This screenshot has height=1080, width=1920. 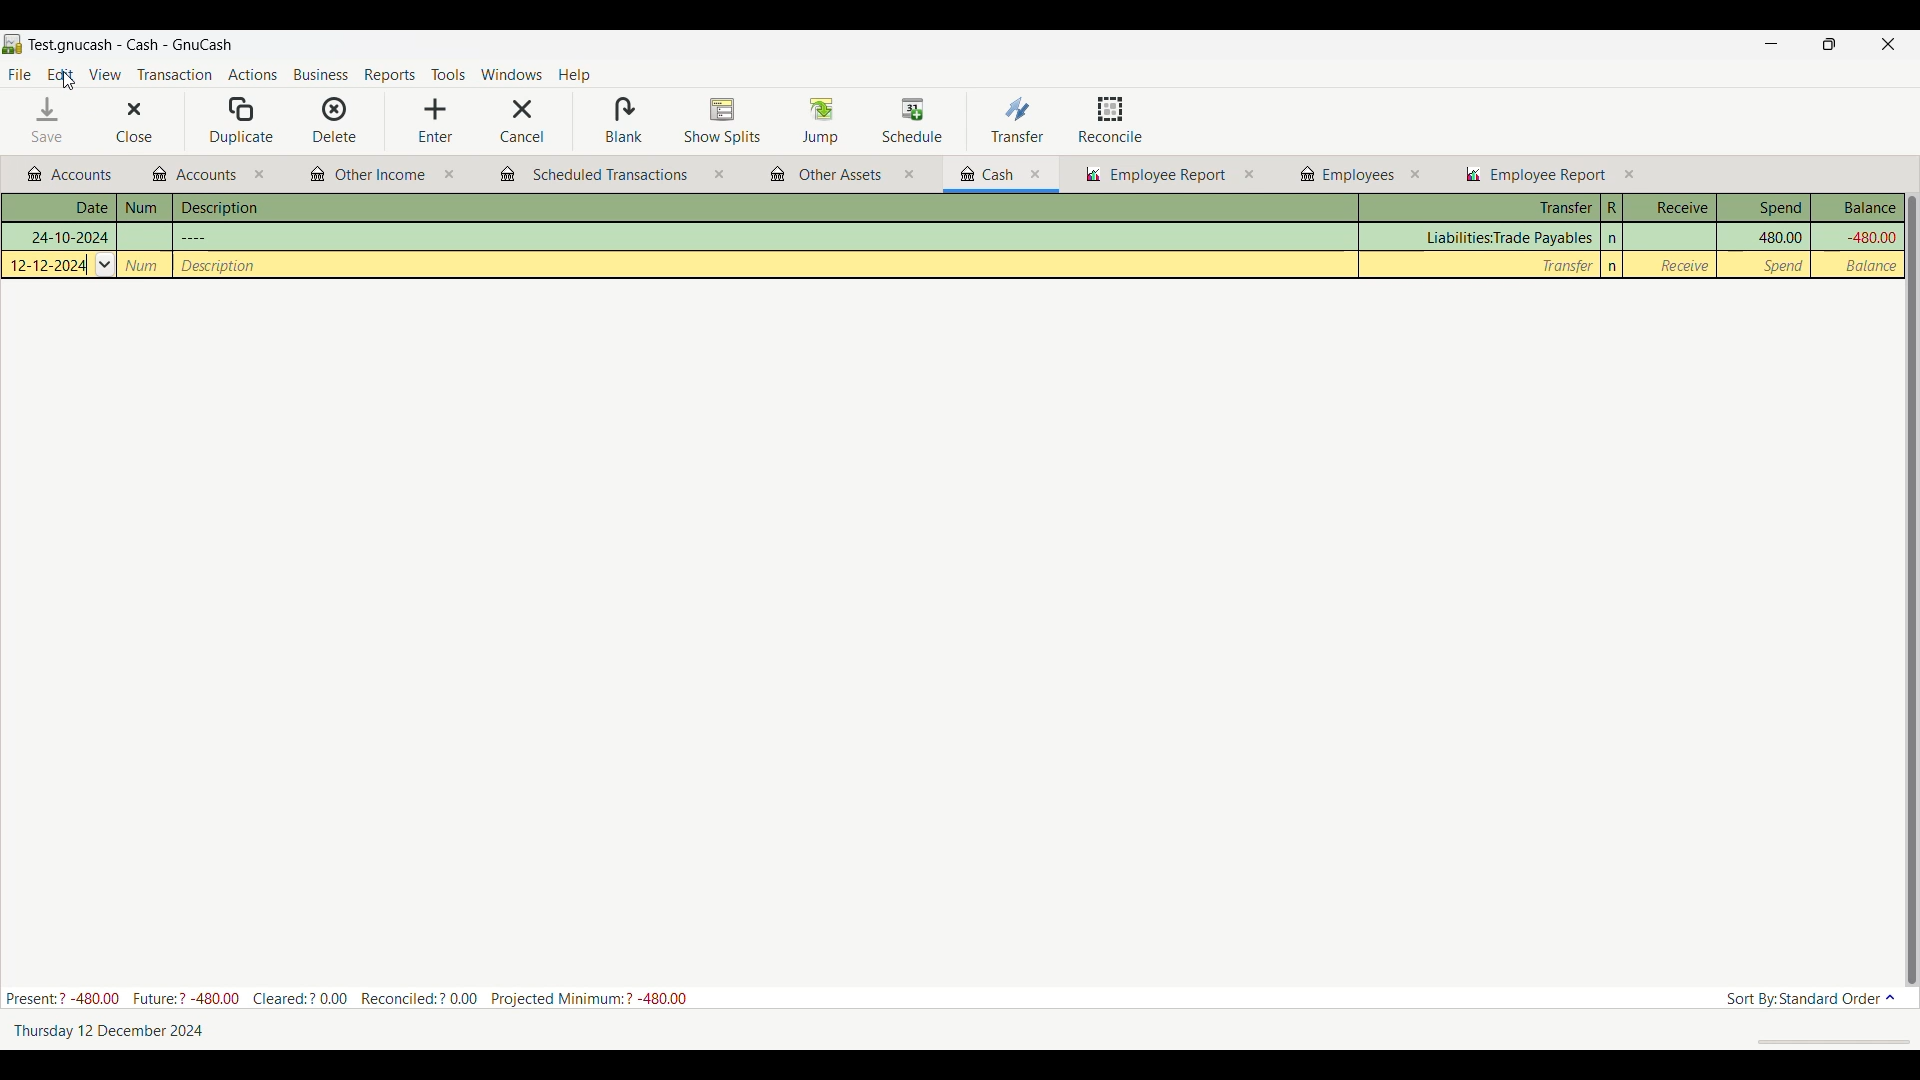 I want to click on View menu, so click(x=105, y=74).